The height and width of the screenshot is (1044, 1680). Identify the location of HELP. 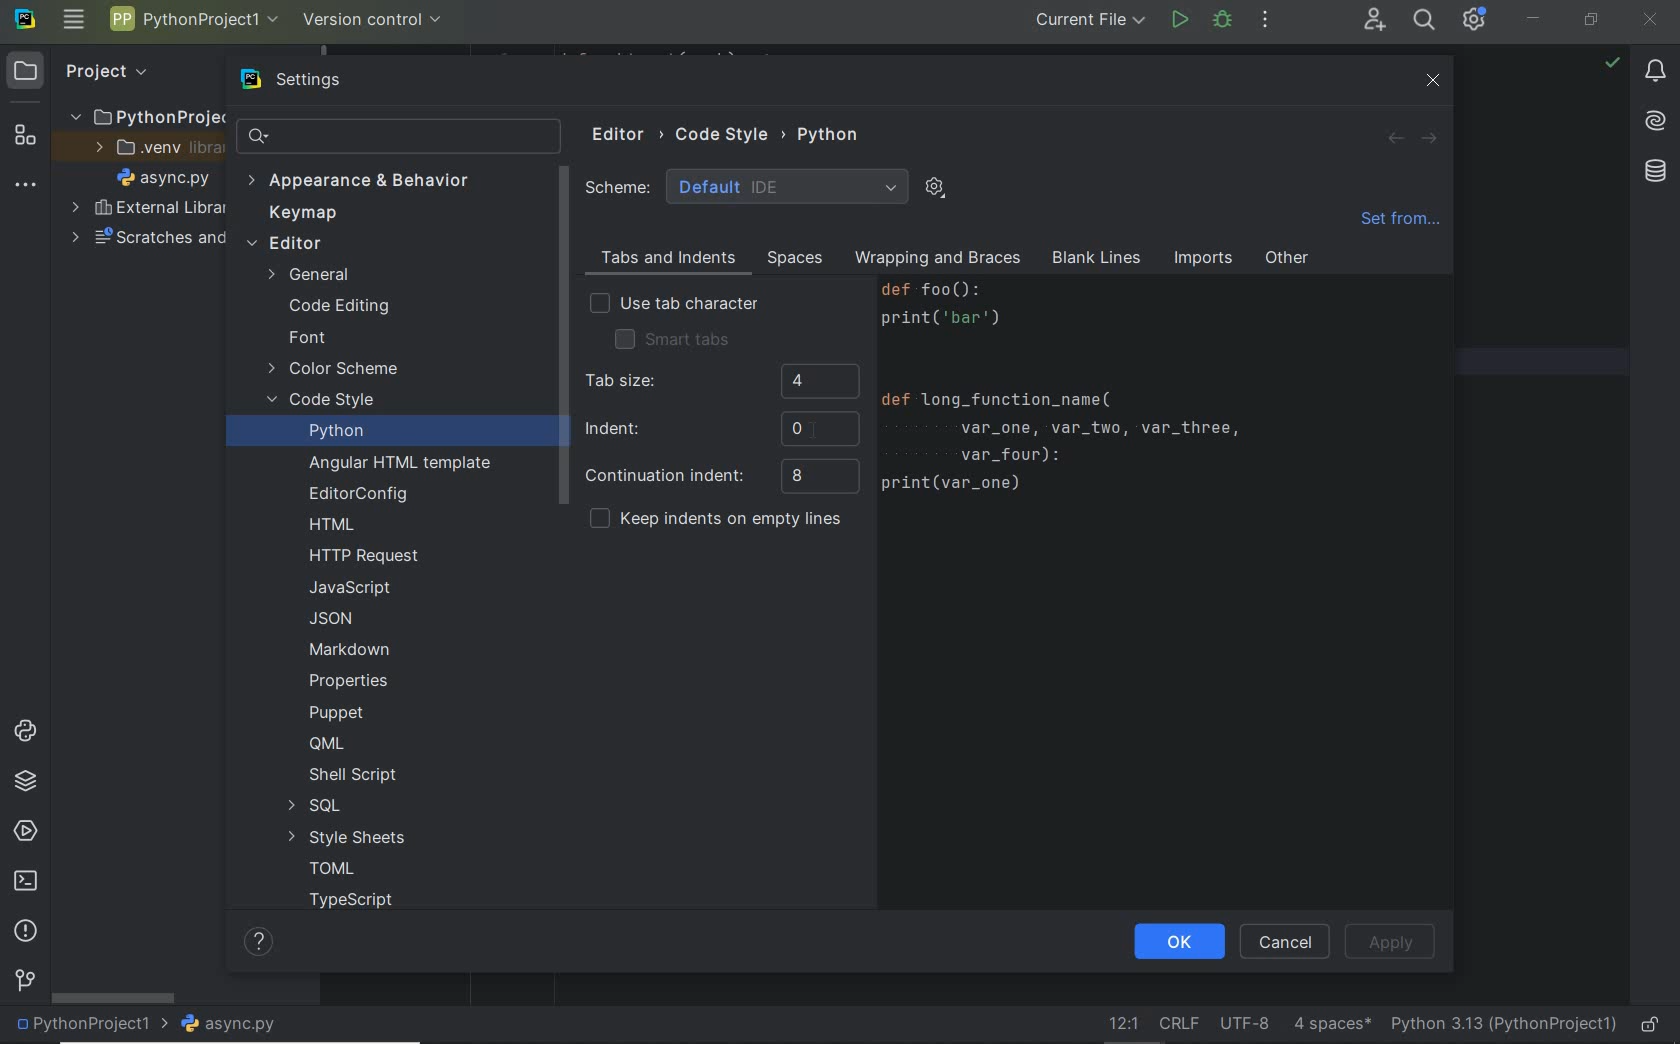
(261, 941).